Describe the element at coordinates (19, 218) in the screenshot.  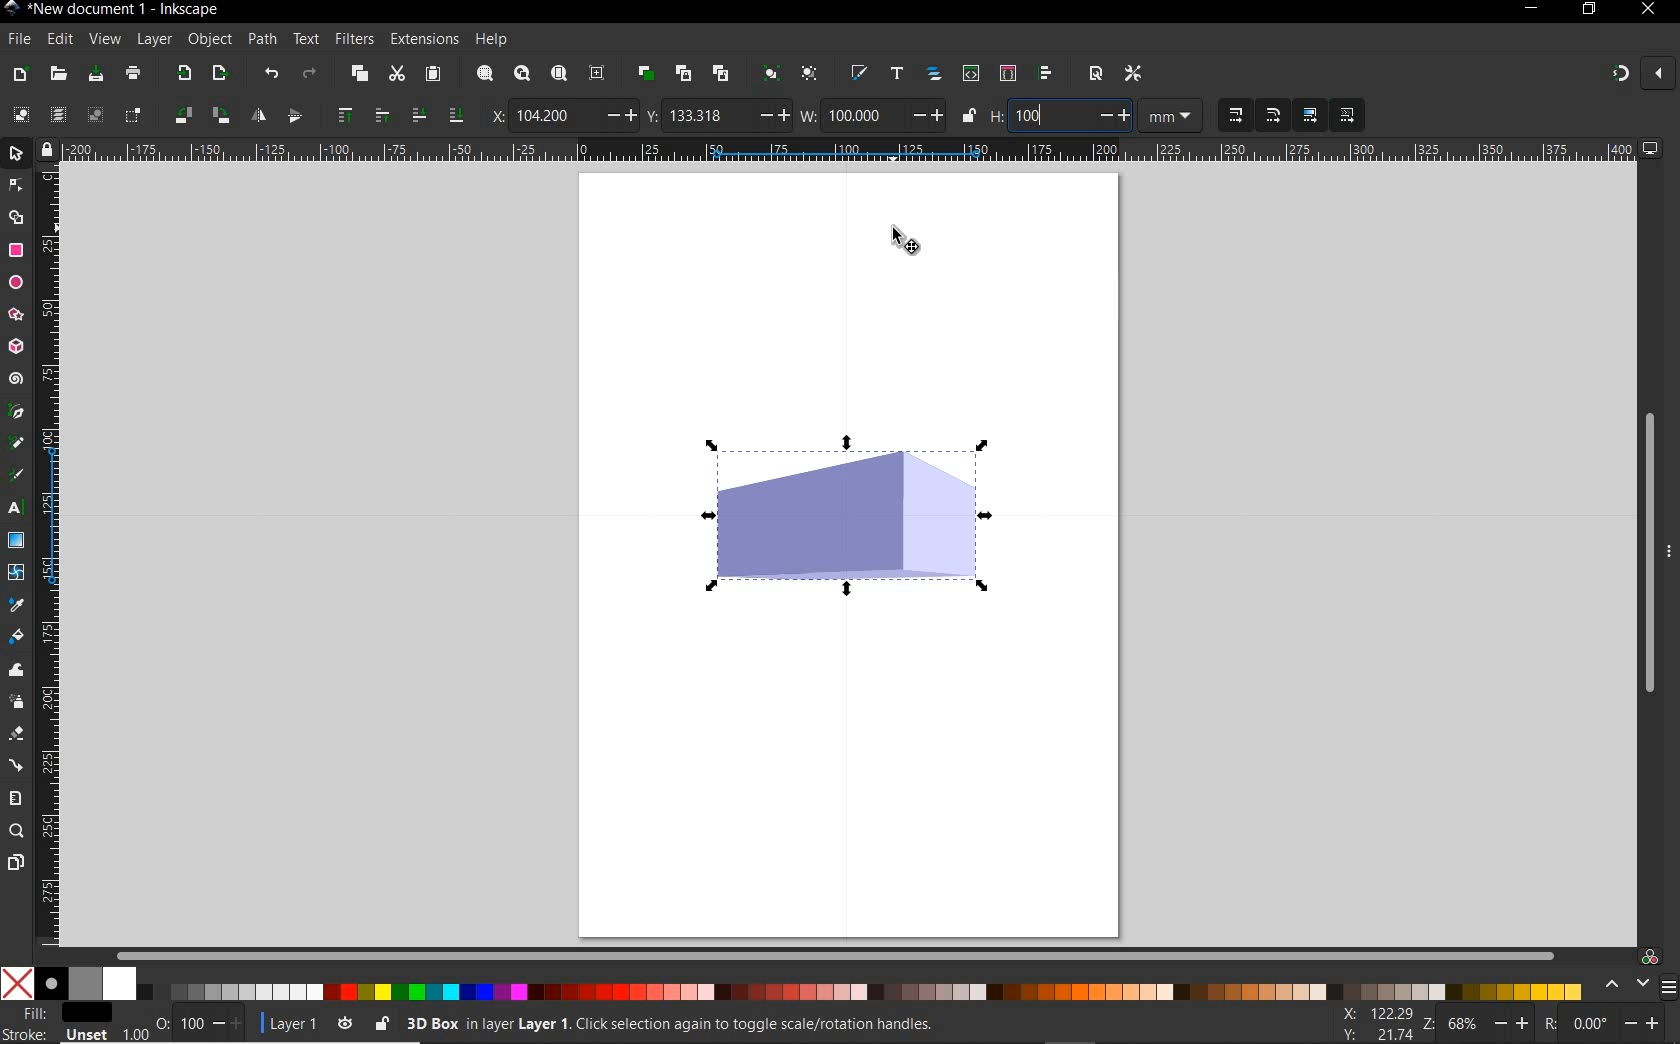
I see `shape builder tool` at that location.